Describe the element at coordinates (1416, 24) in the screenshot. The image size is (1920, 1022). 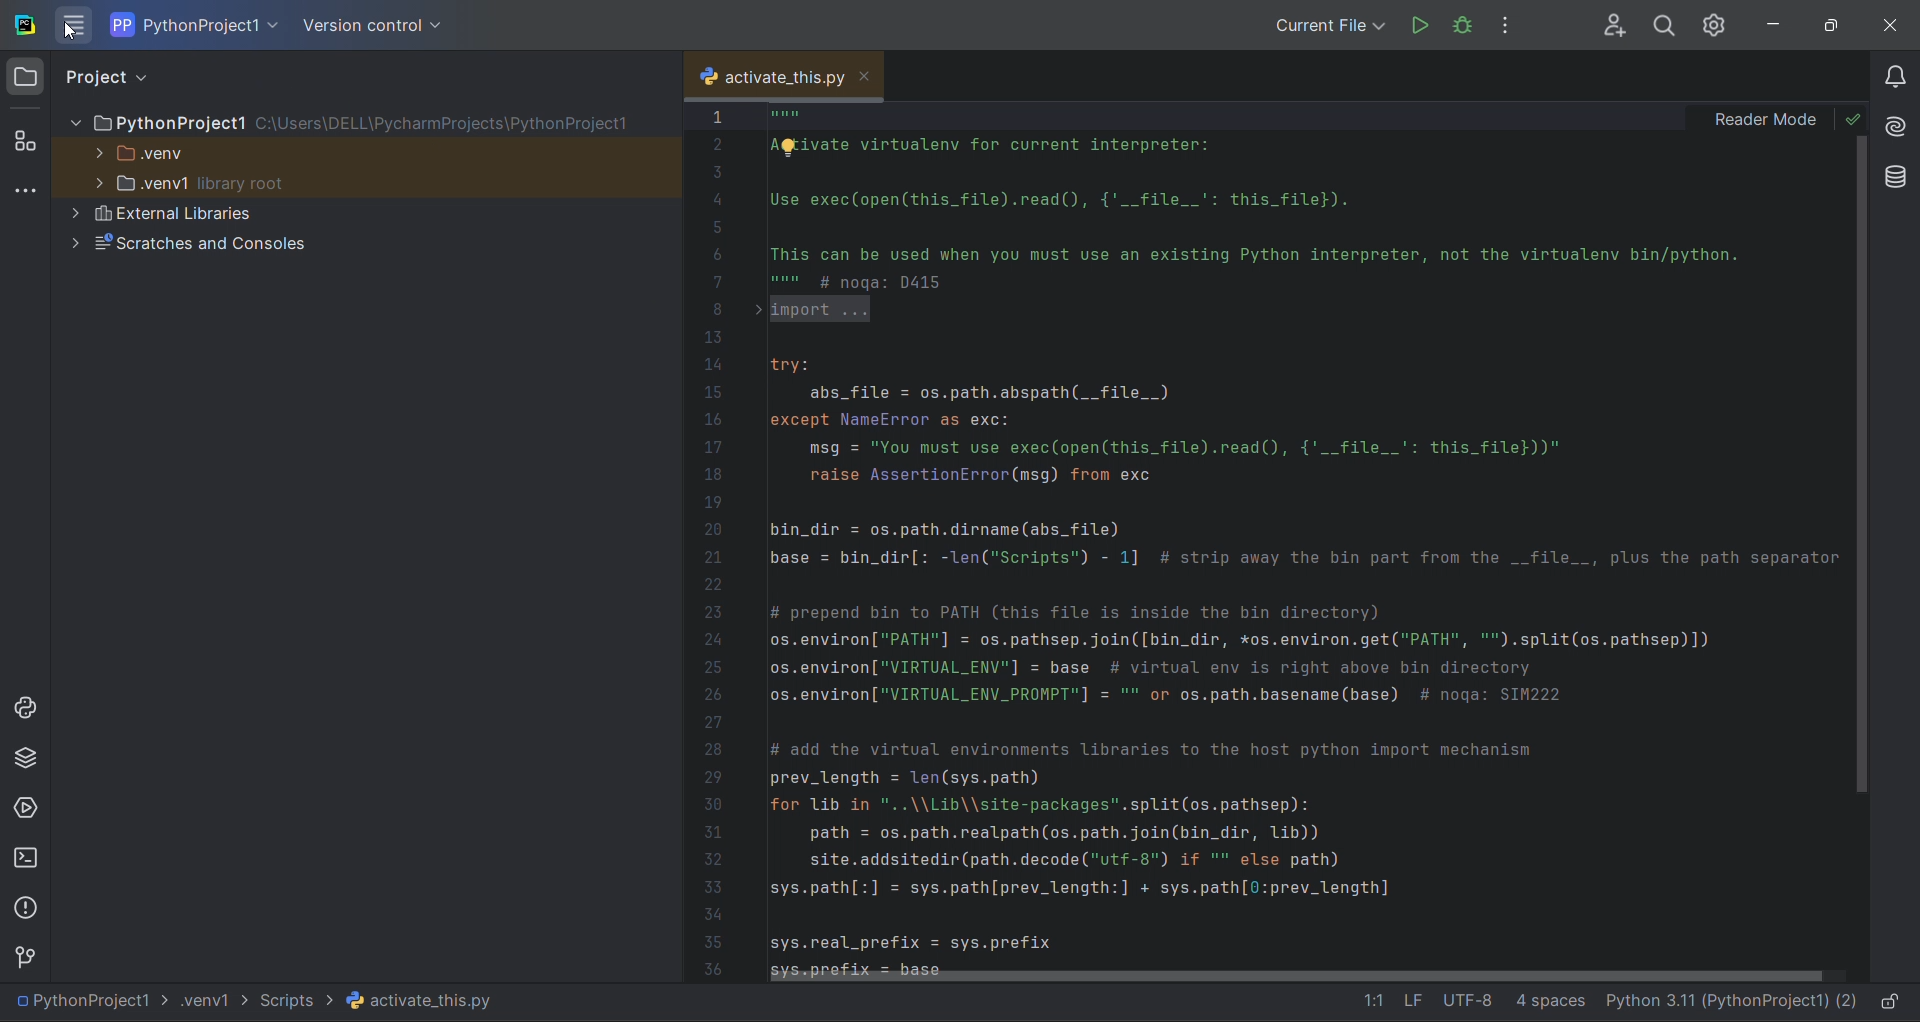
I see `run` at that location.